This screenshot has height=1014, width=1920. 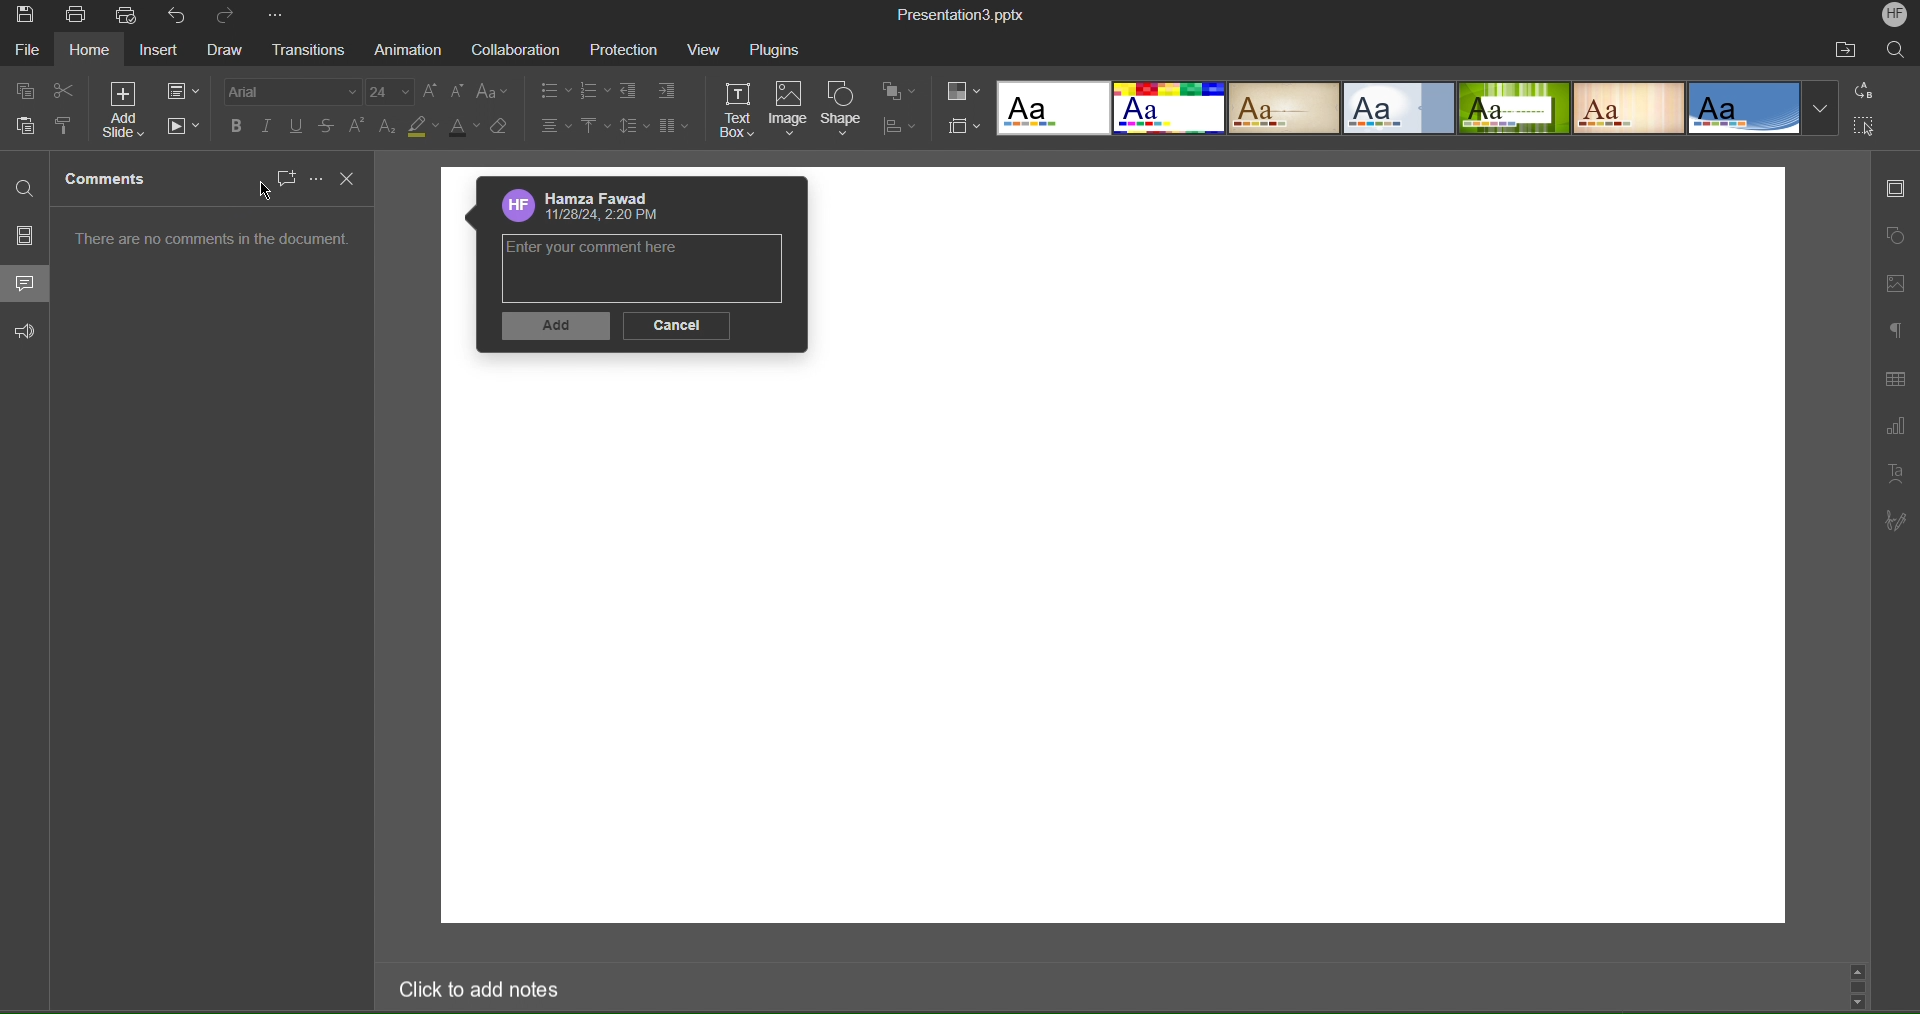 I want to click on Superscript, so click(x=359, y=127).